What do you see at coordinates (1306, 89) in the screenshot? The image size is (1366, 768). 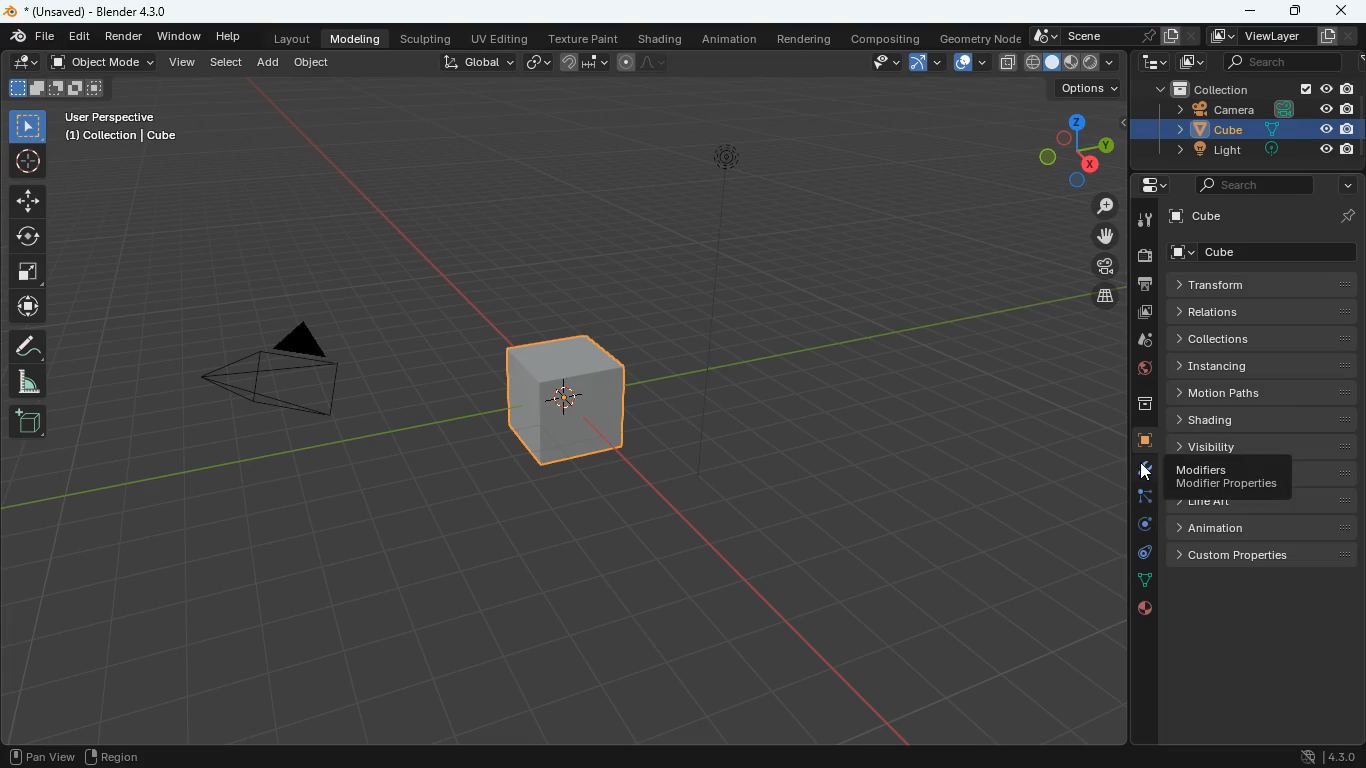 I see `` at bounding box center [1306, 89].